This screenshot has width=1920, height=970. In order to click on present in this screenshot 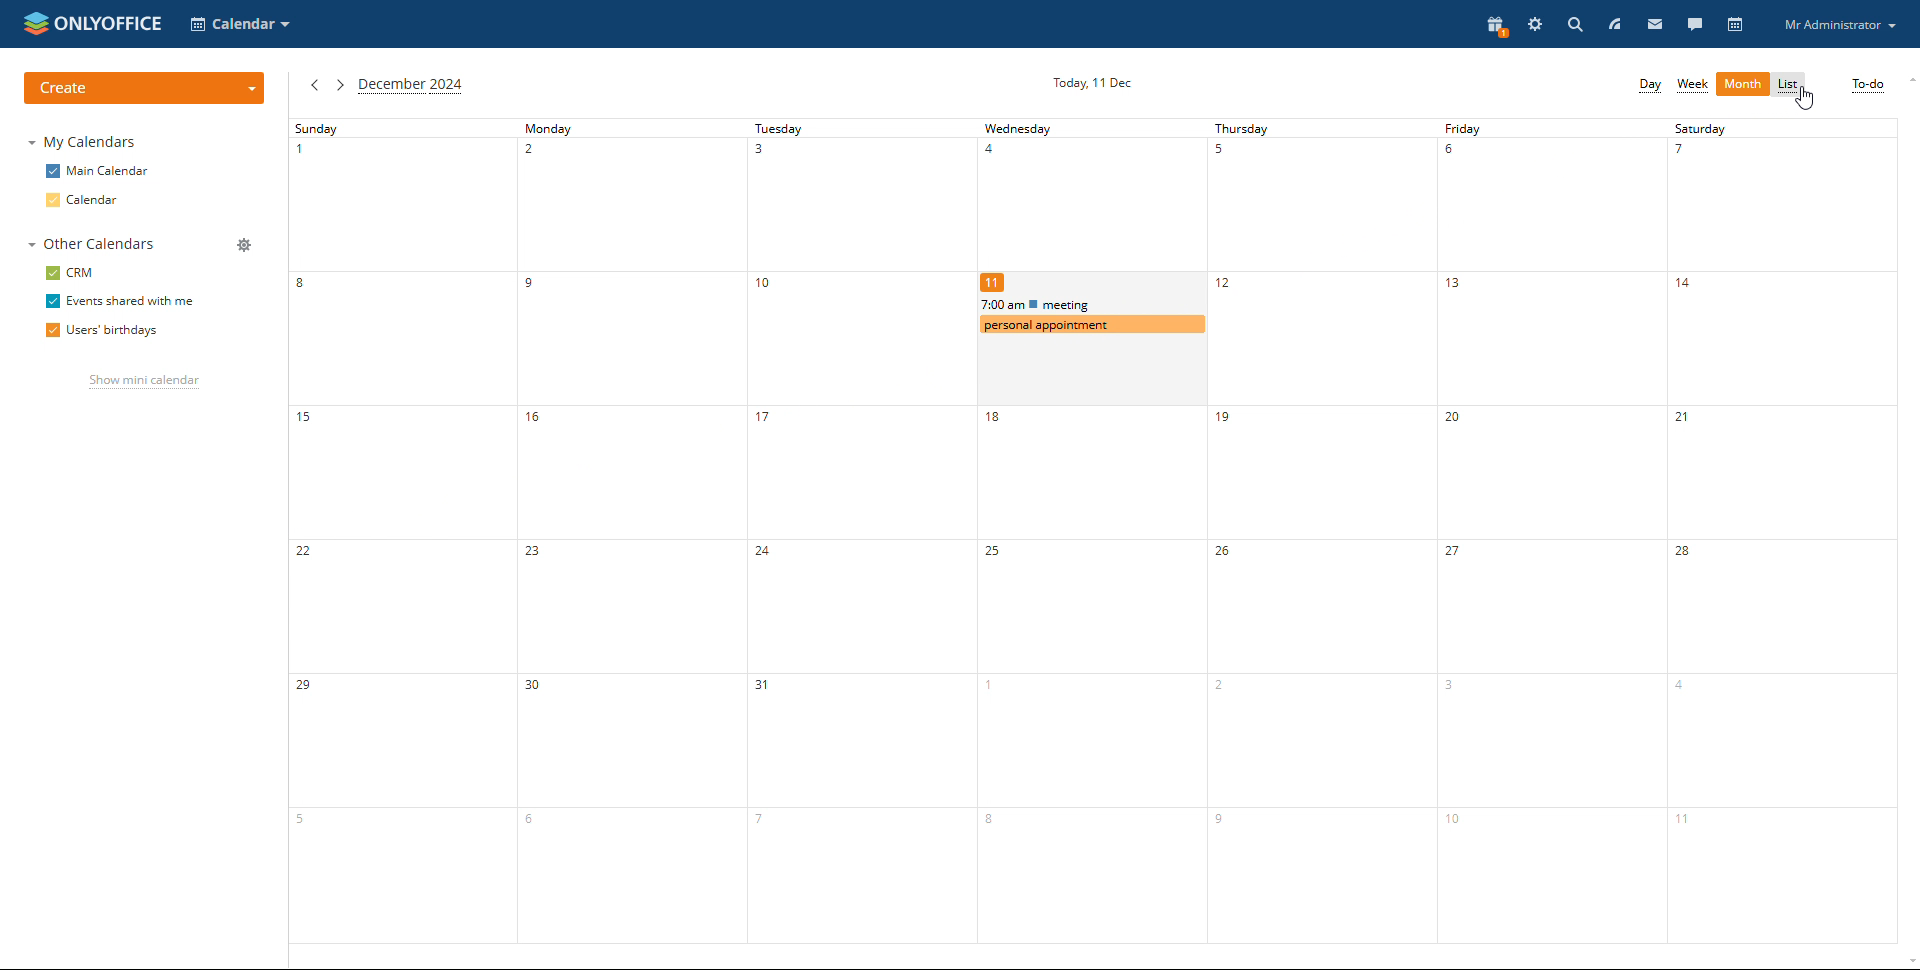, I will do `click(1495, 25)`.